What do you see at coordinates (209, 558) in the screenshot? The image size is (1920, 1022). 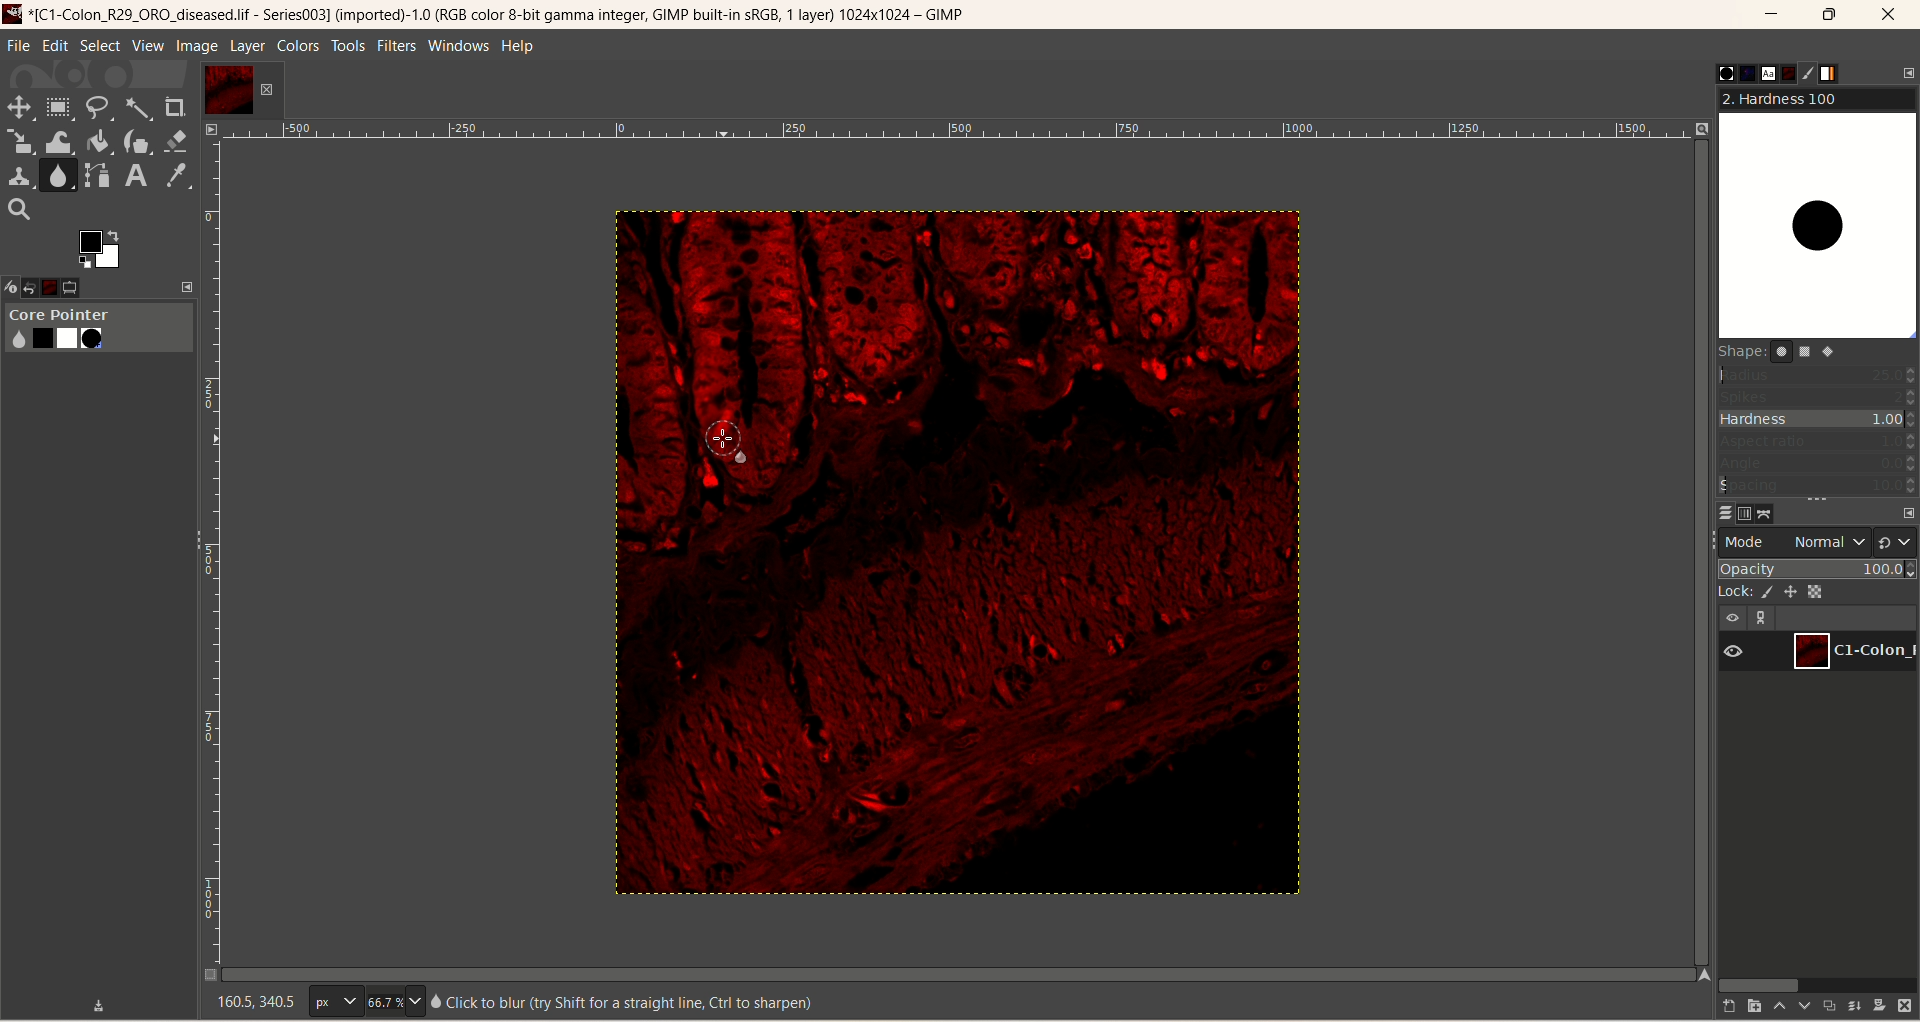 I see `scale bar` at bounding box center [209, 558].